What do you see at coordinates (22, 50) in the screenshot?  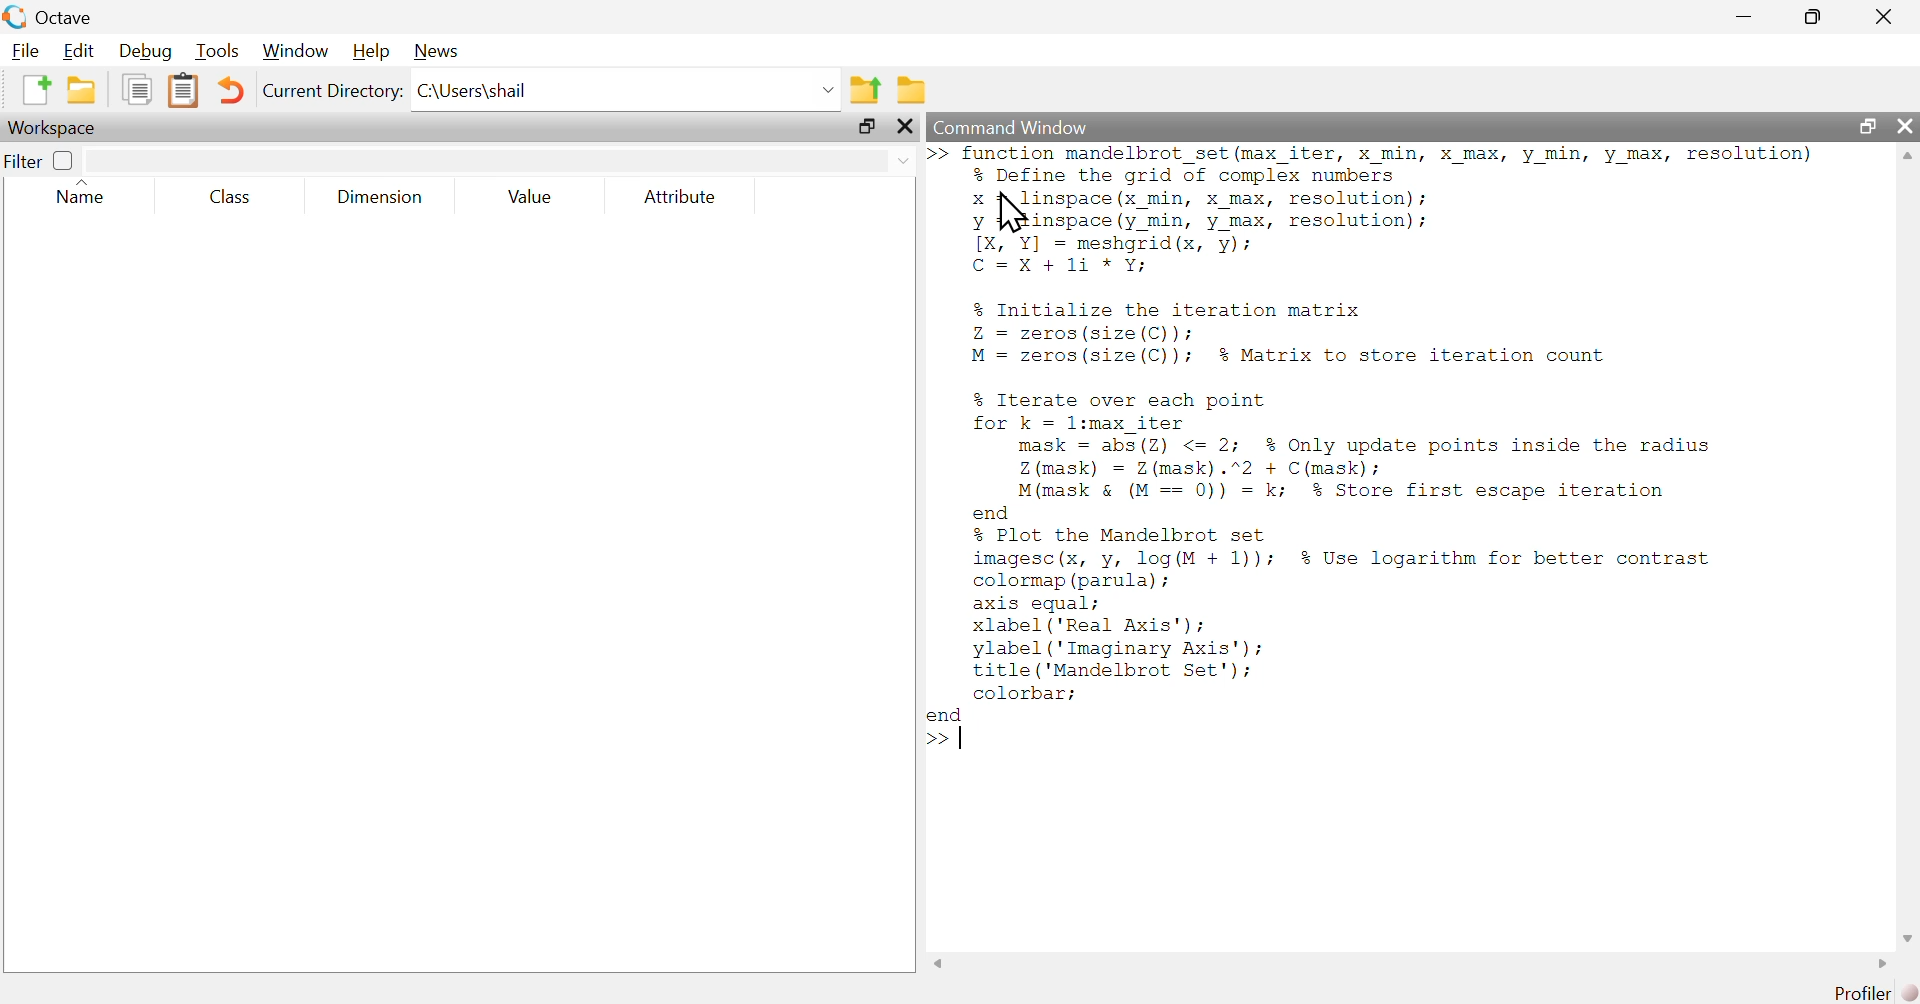 I see `File` at bounding box center [22, 50].